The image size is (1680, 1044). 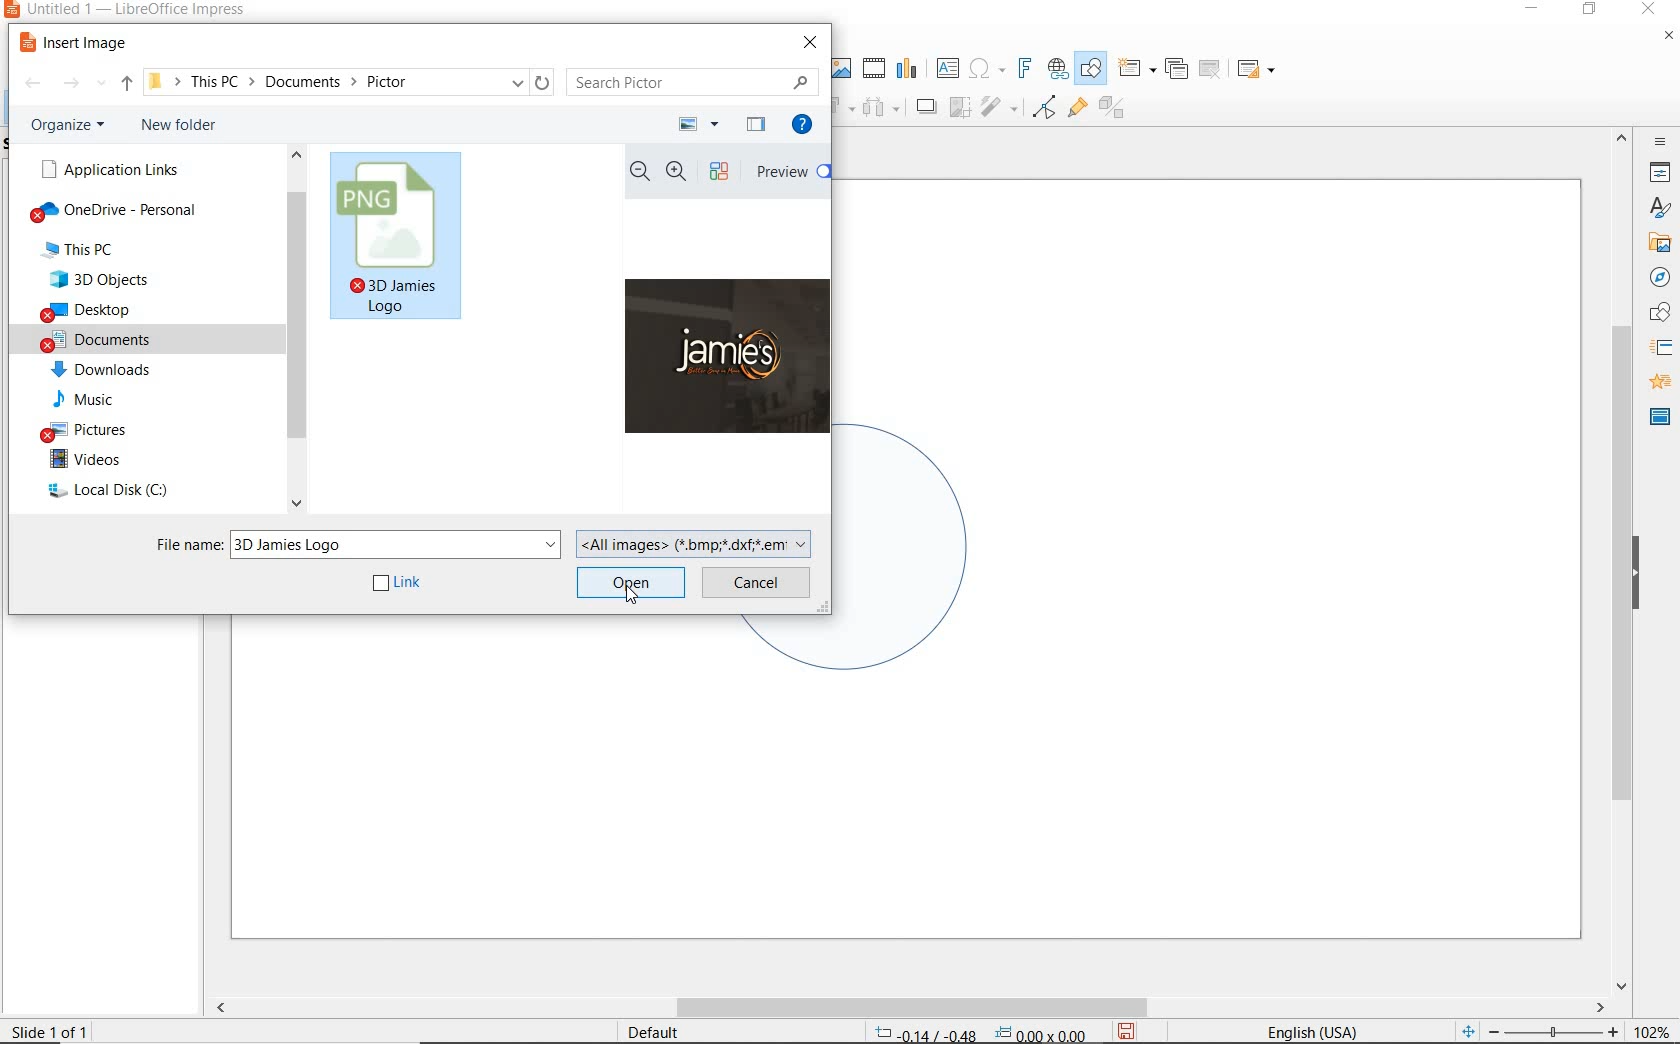 I want to click on gallery, so click(x=1656, y=242).